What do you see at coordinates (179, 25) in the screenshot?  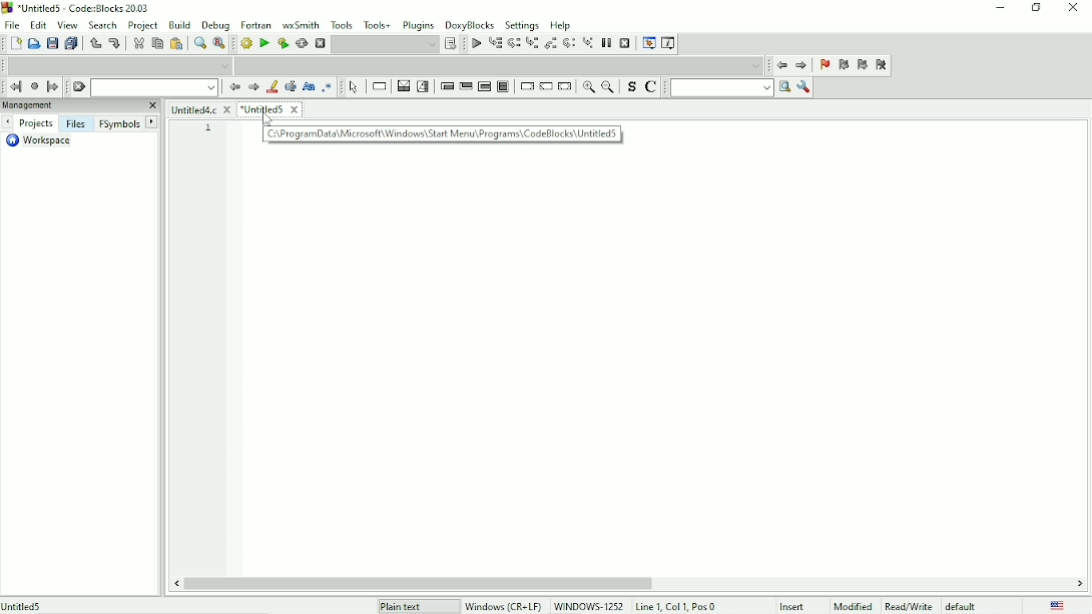 I see `Build` at bounding box center [179, 25].